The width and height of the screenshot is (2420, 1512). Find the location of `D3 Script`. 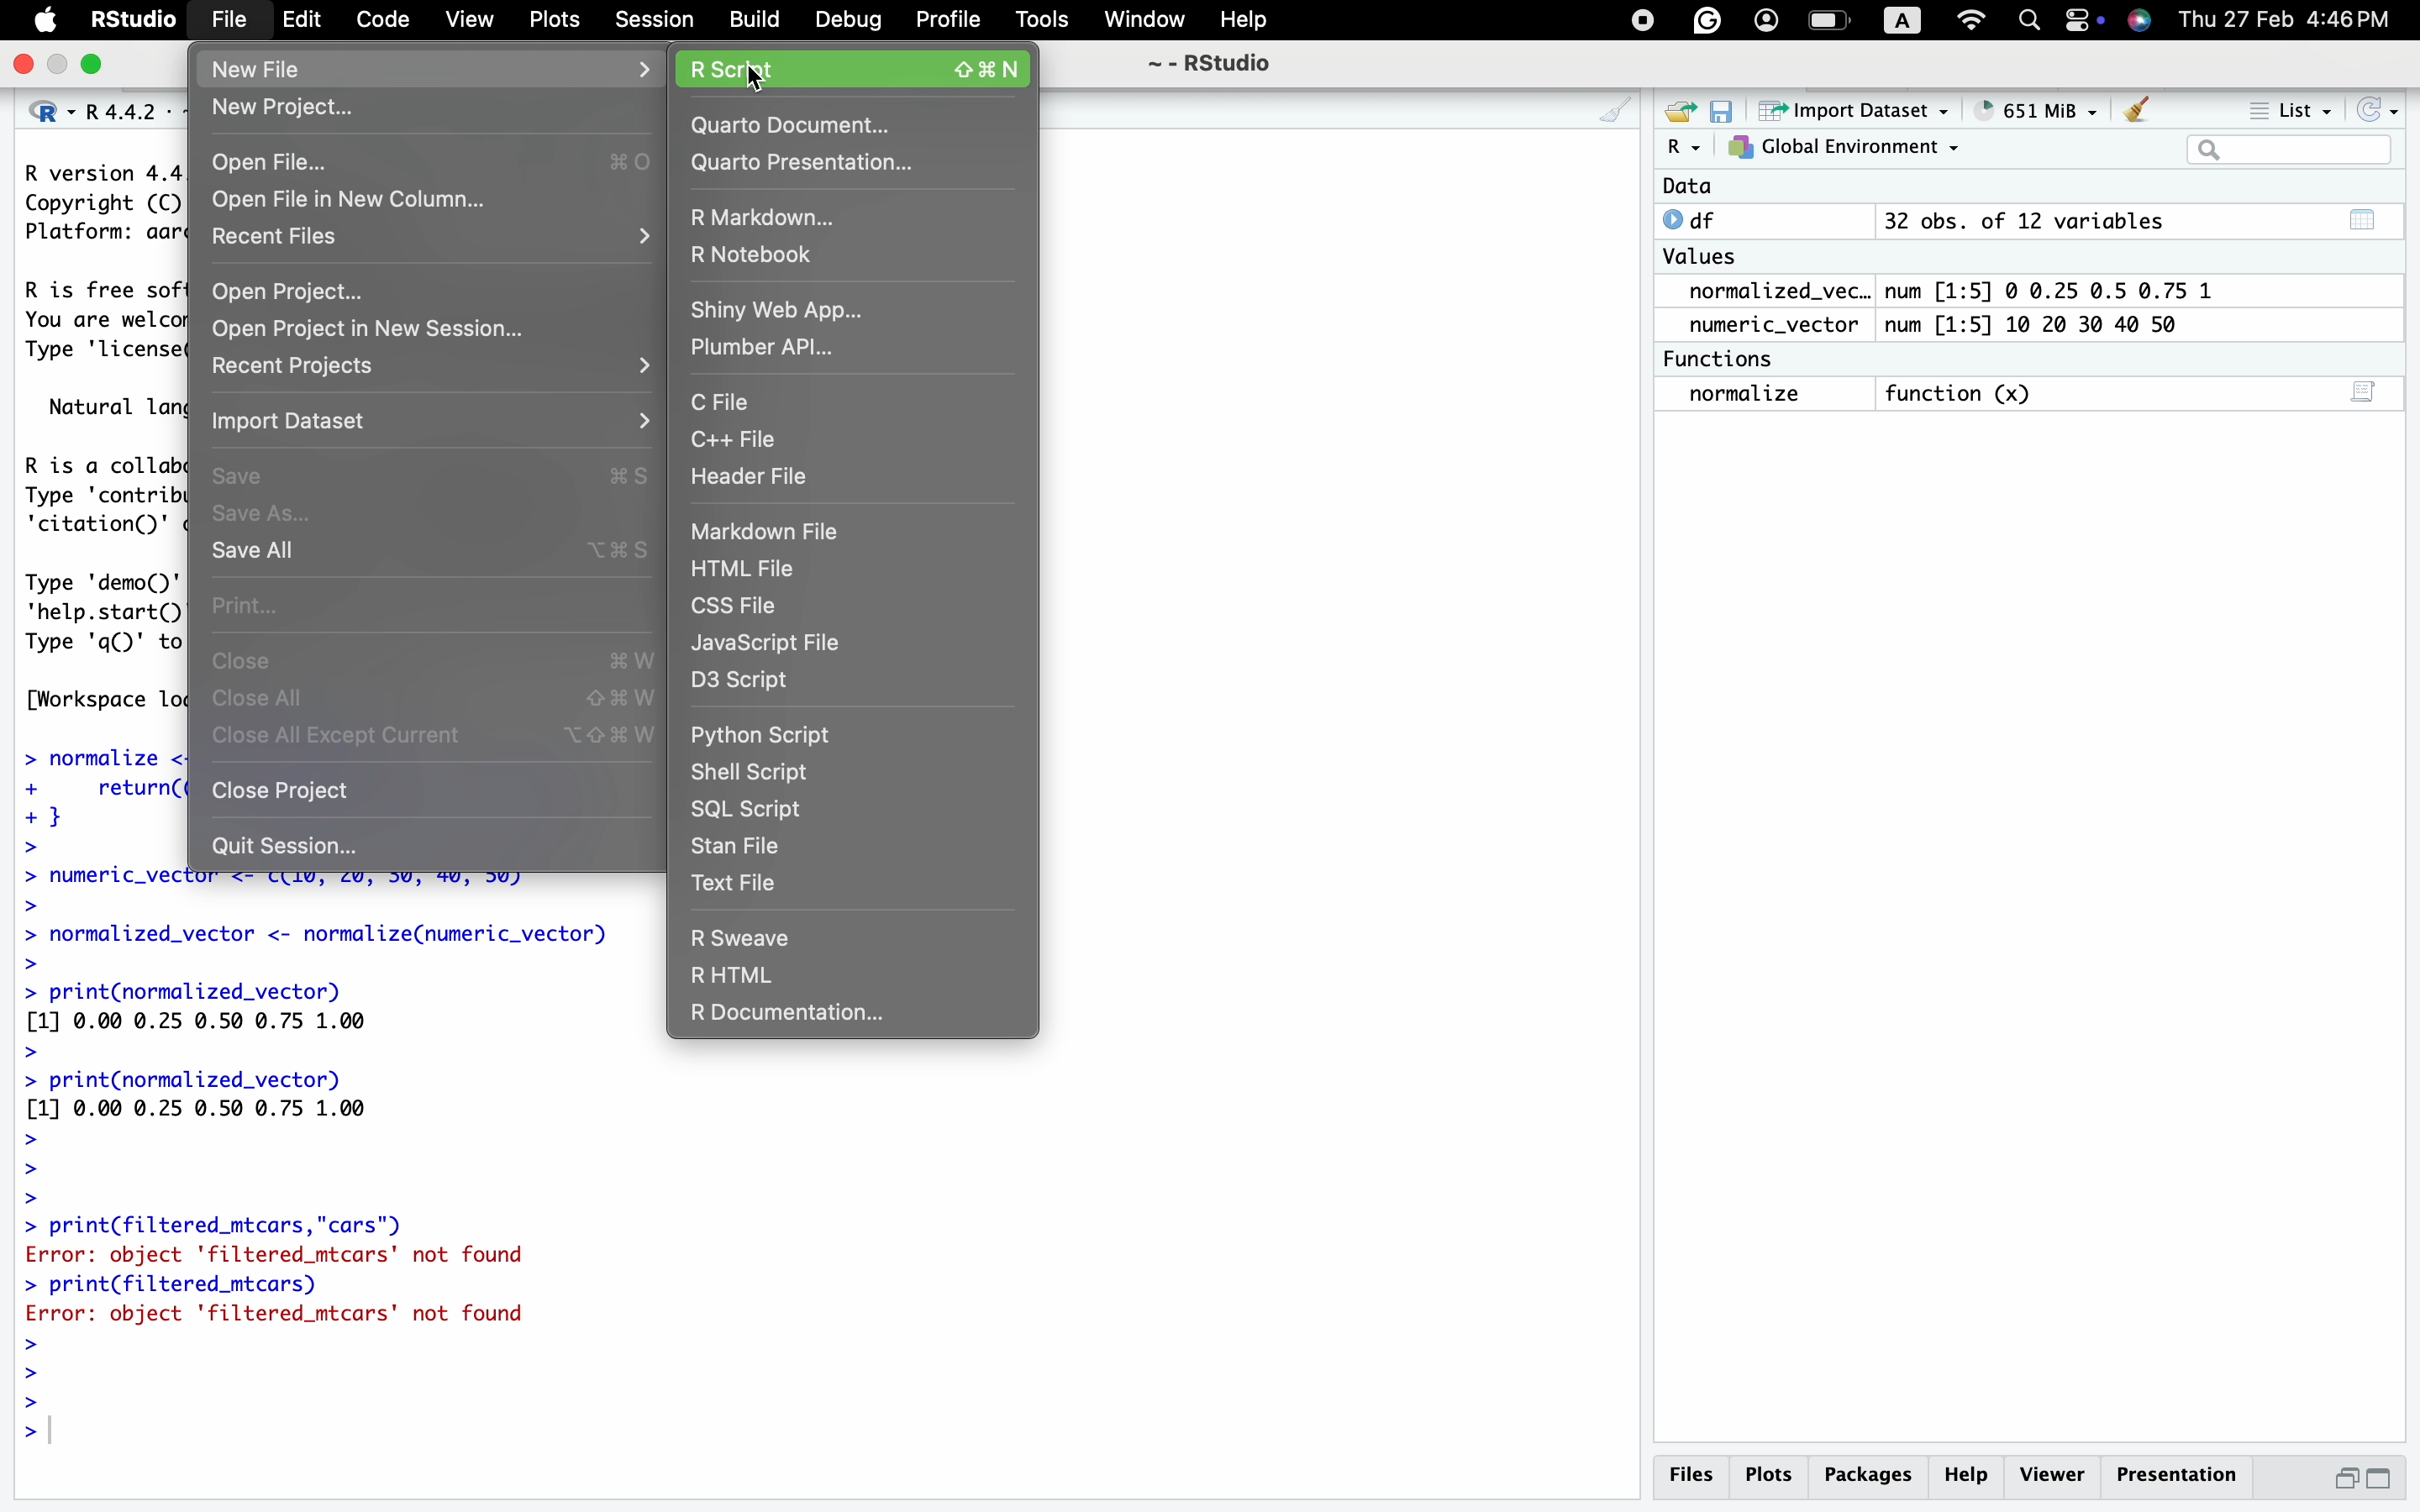

D3 Script is located at coordinates (754, 678).